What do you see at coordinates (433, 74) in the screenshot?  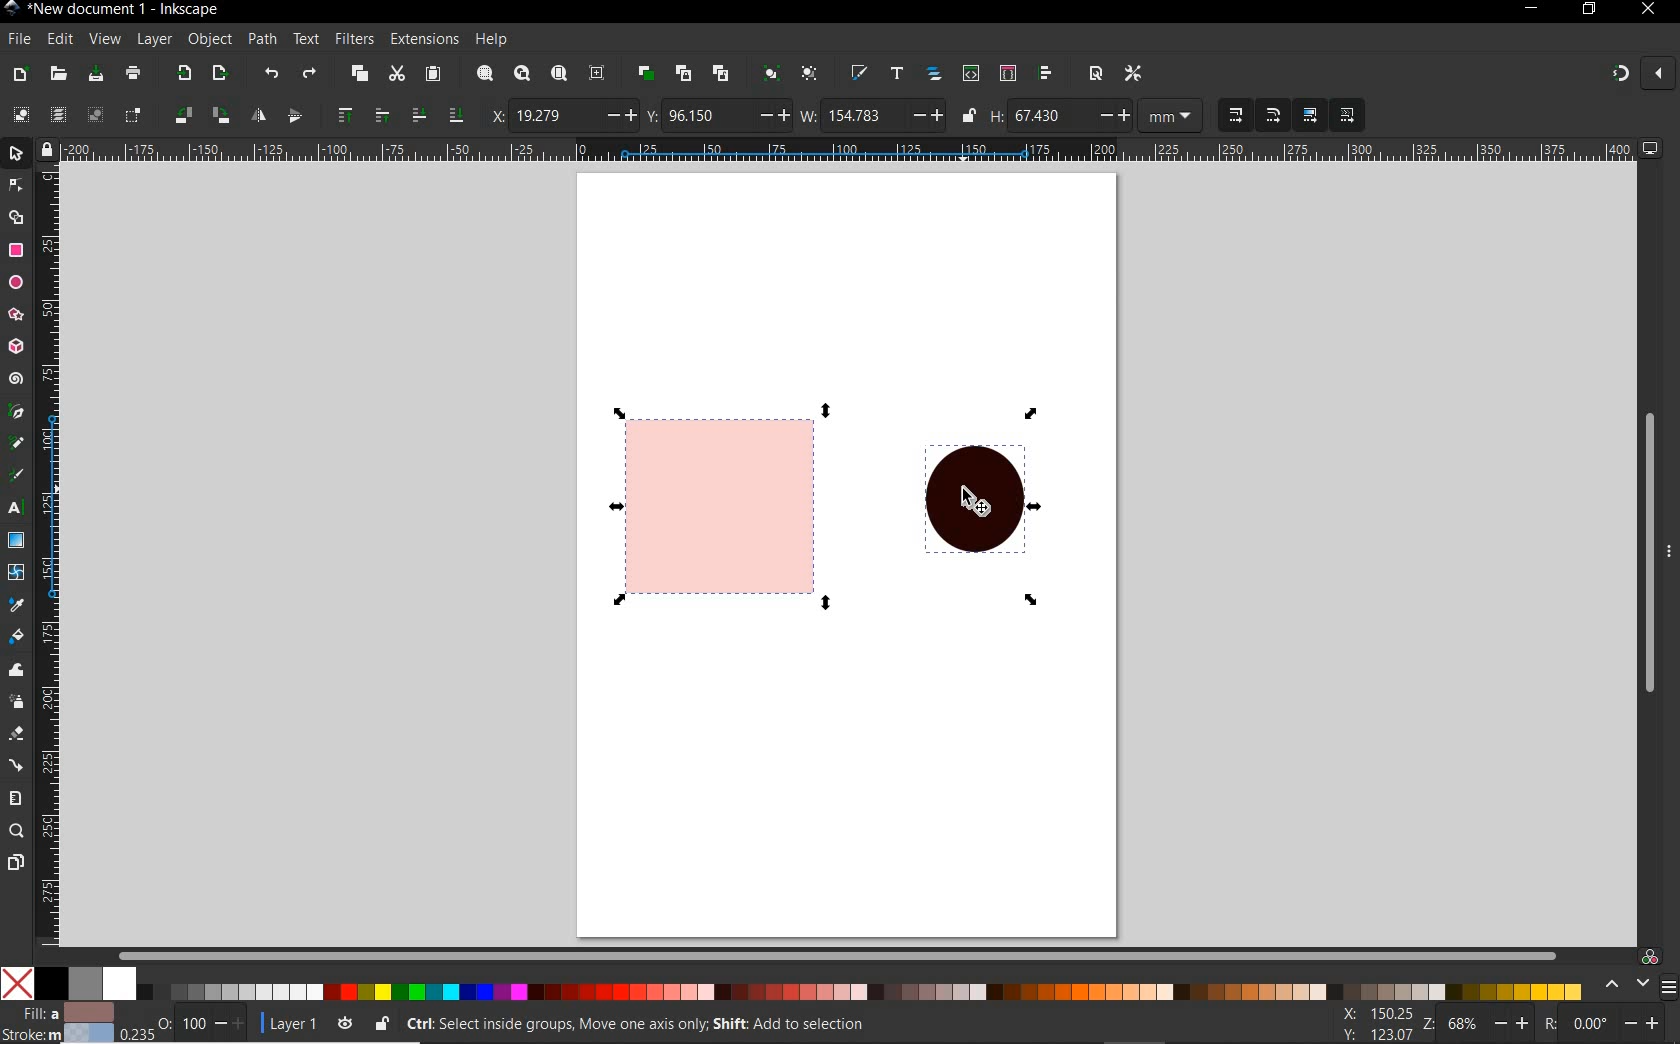 I see `paste` at bounding box center [433, 74].